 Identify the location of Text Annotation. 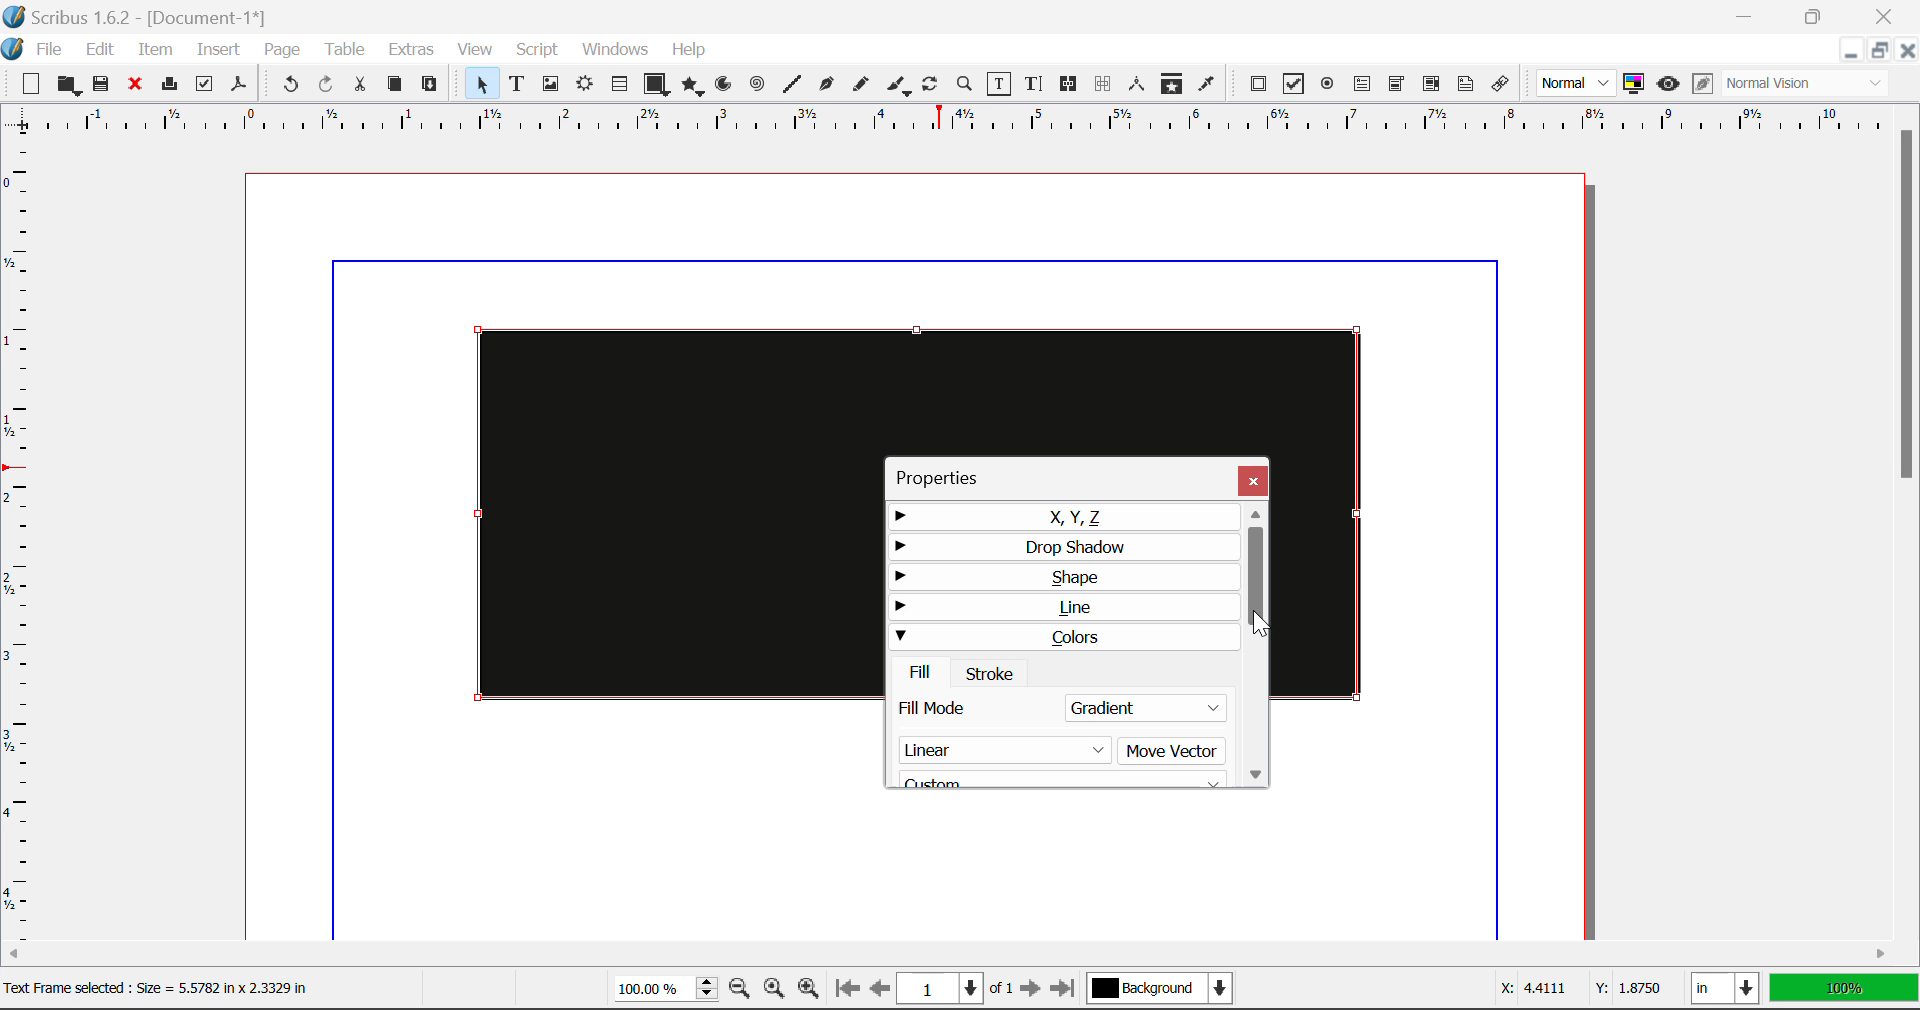
(1469, 85).